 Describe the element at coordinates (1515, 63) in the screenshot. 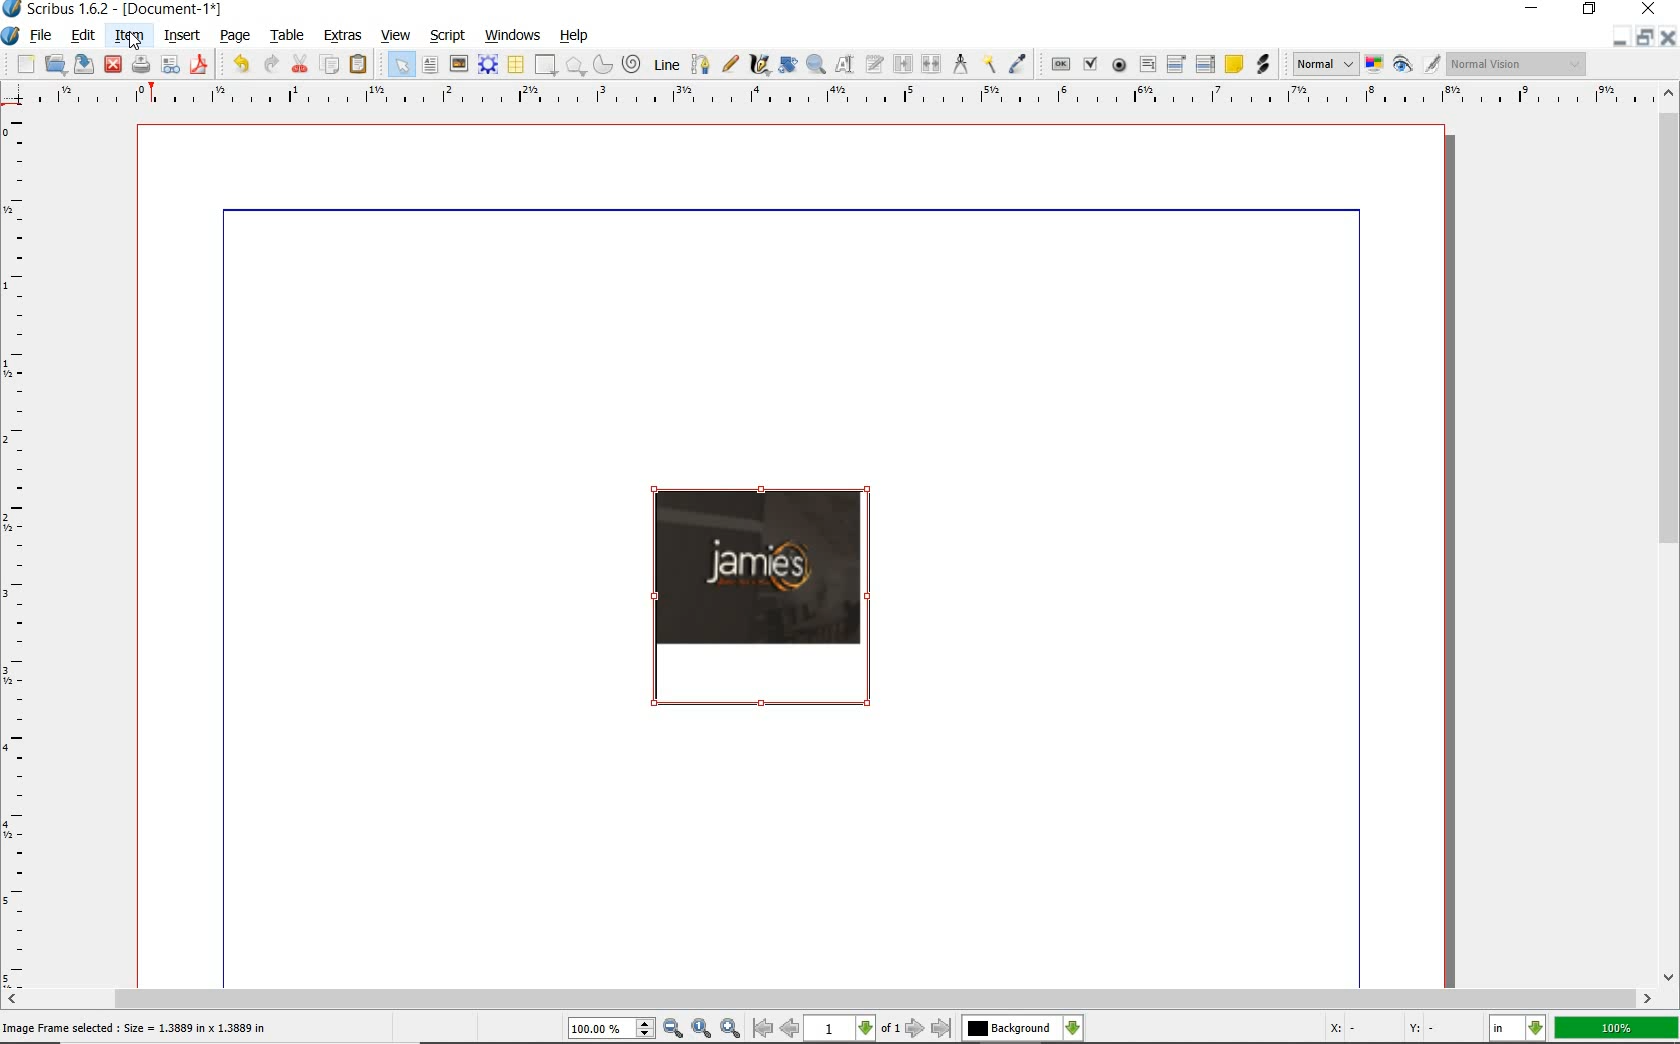

I see `visual appearance of the display: Normal Vision` at that location.